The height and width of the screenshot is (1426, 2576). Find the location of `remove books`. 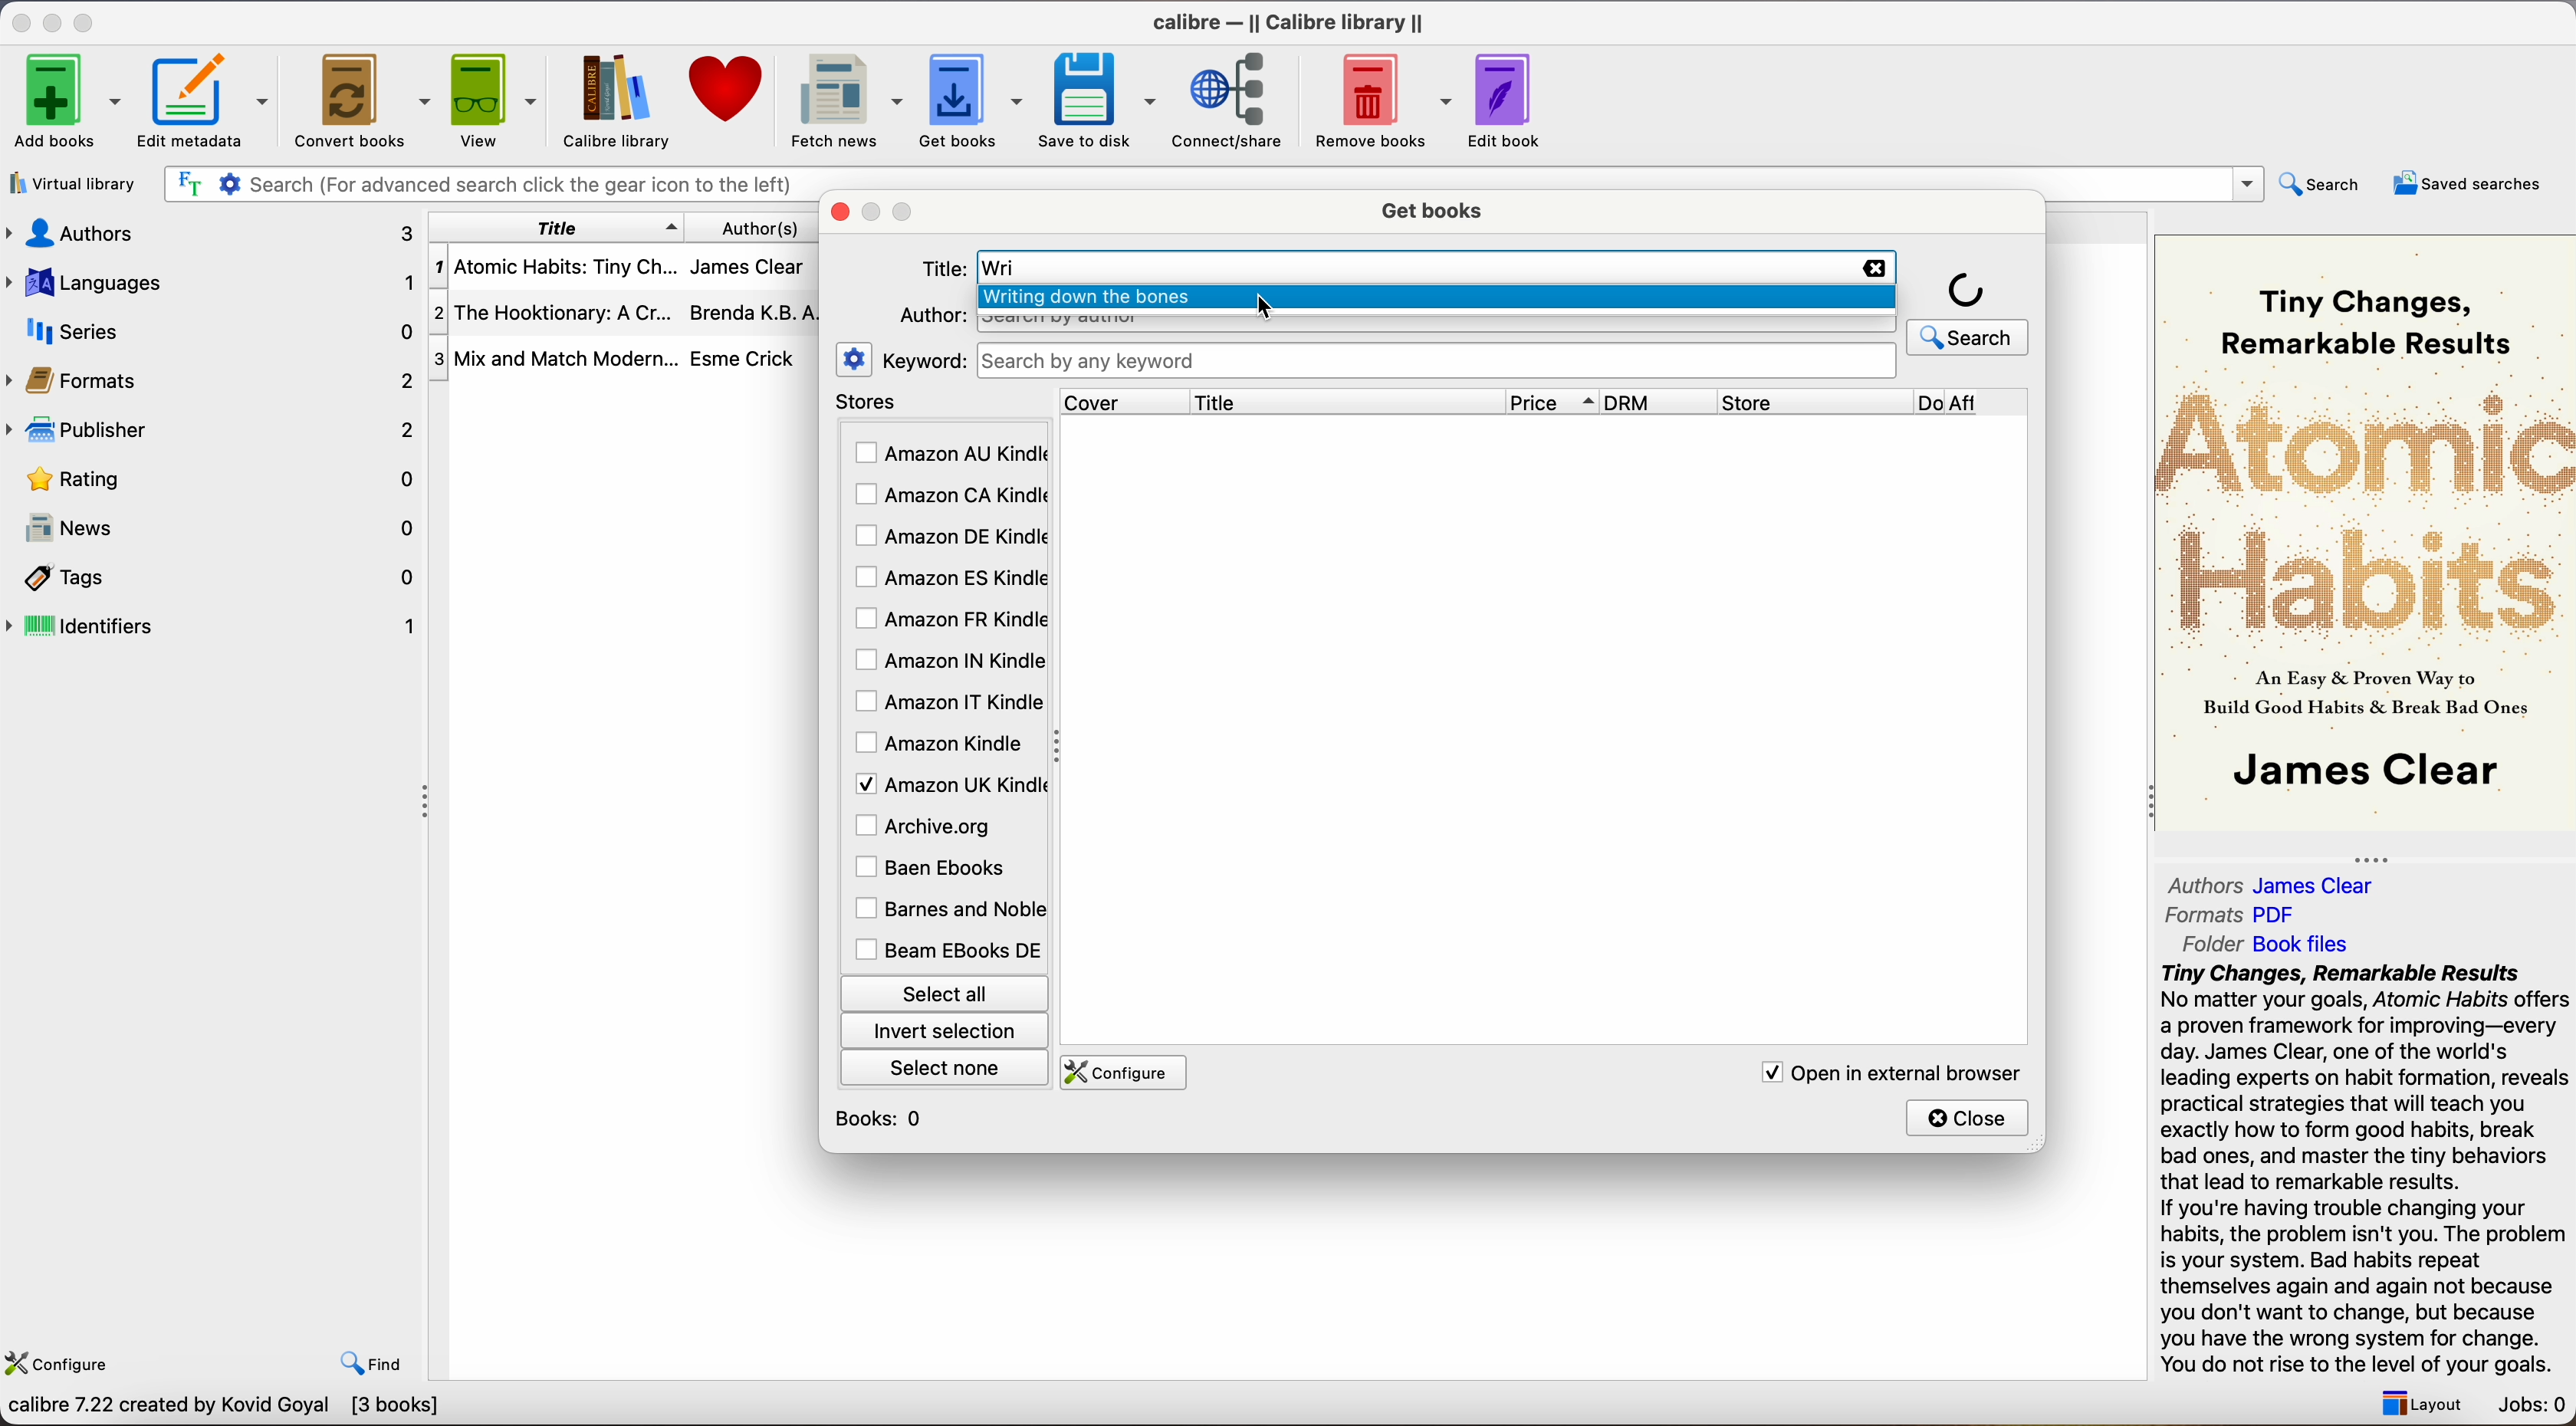

remove books is located at coordinates (1384, 103).